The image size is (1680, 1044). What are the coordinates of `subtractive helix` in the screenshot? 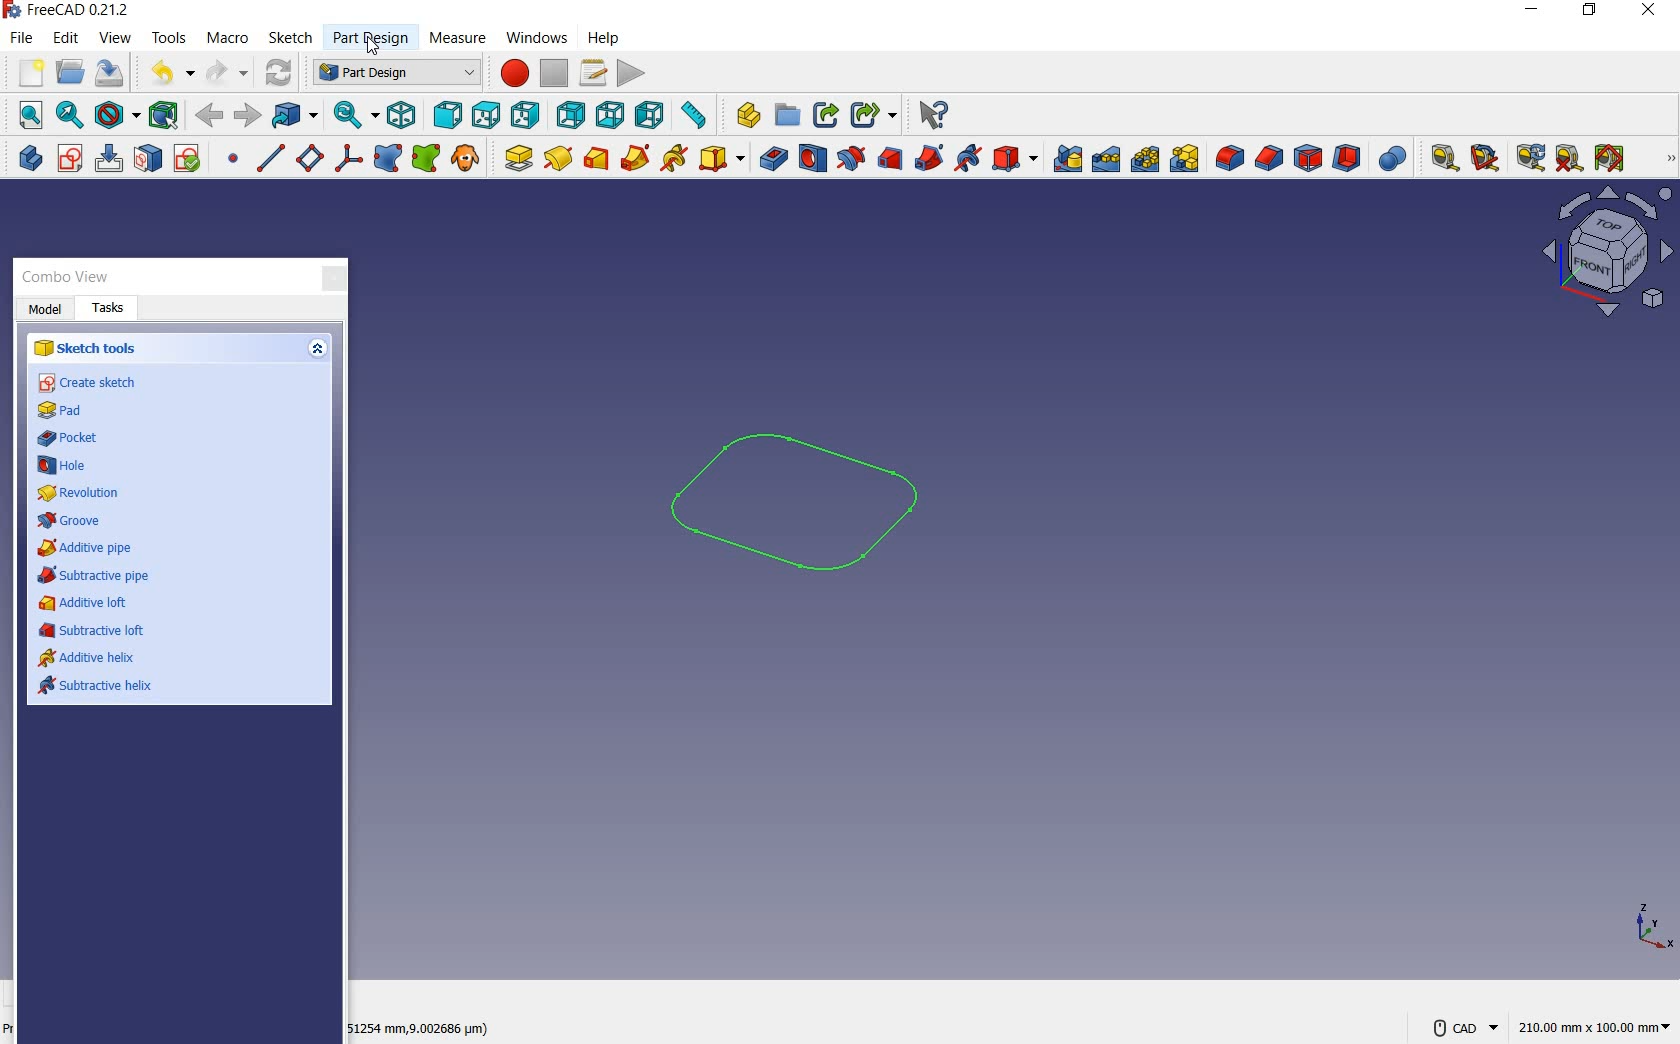 It's located at (100, 687).